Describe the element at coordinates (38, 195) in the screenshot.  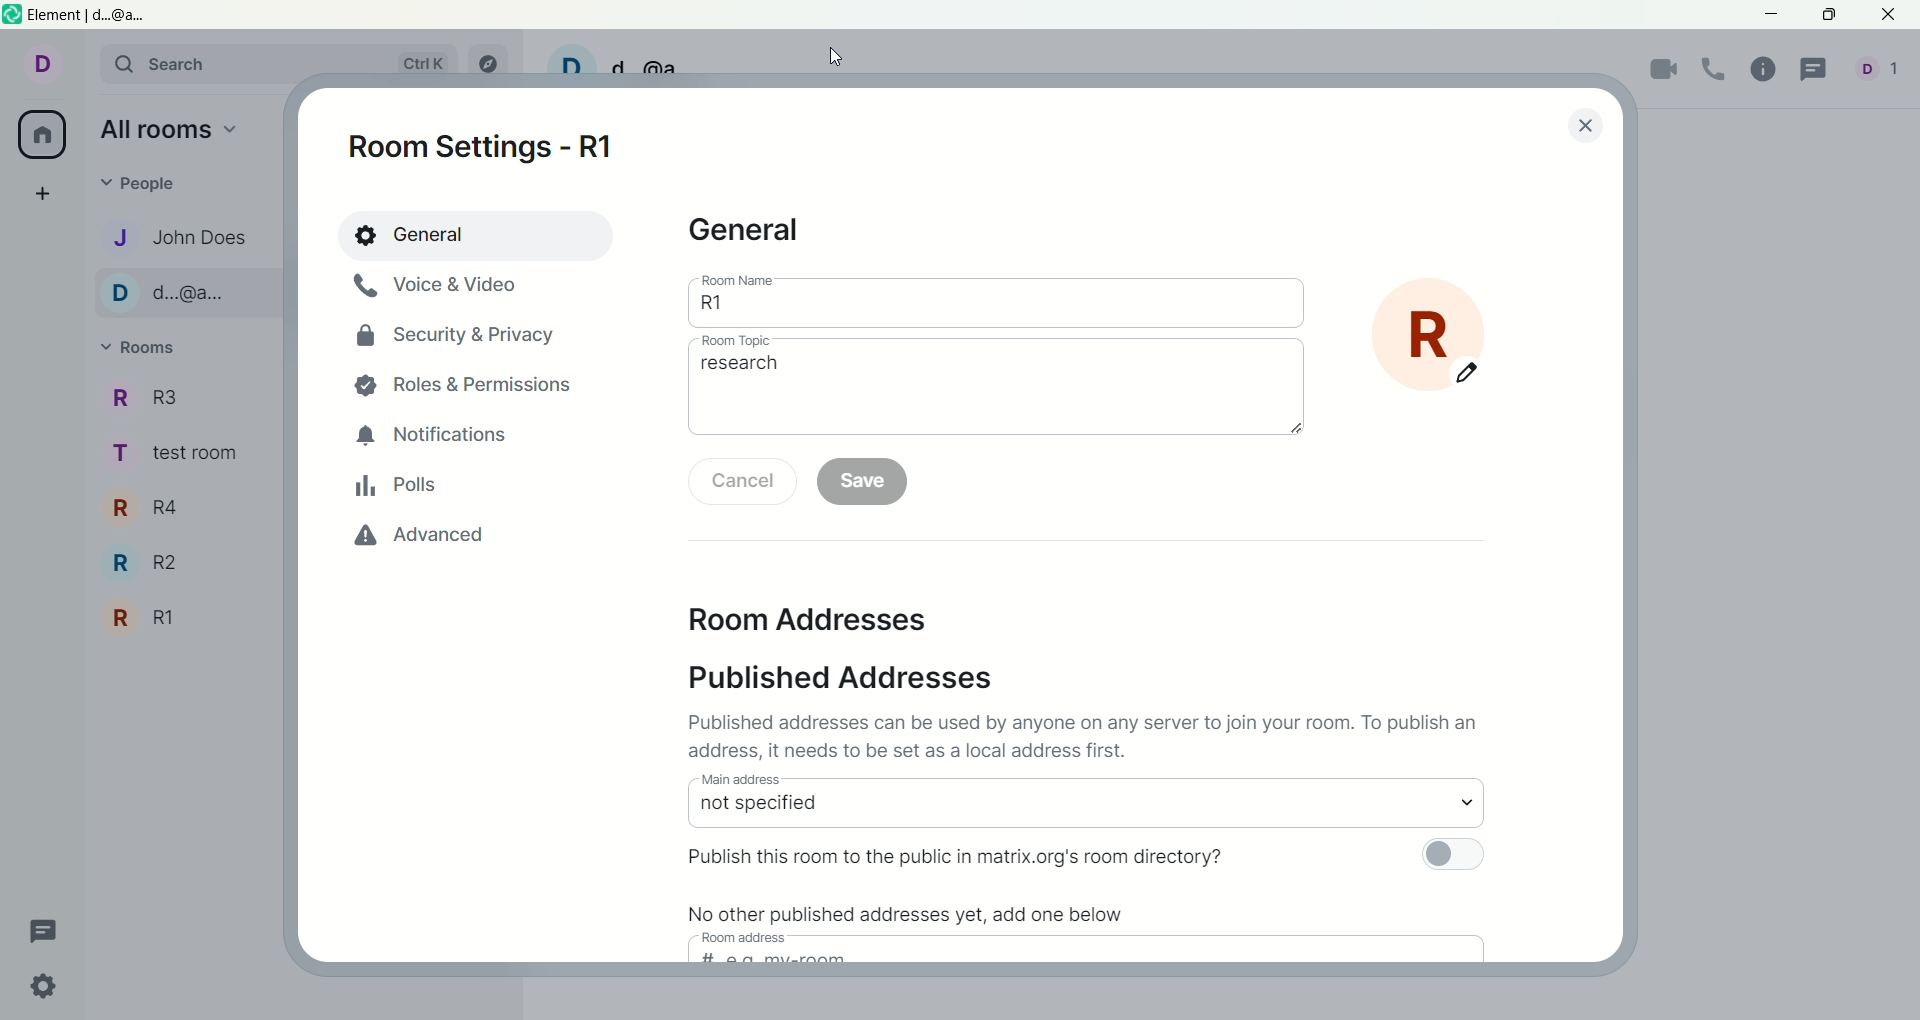
I see `create a space` at that location.